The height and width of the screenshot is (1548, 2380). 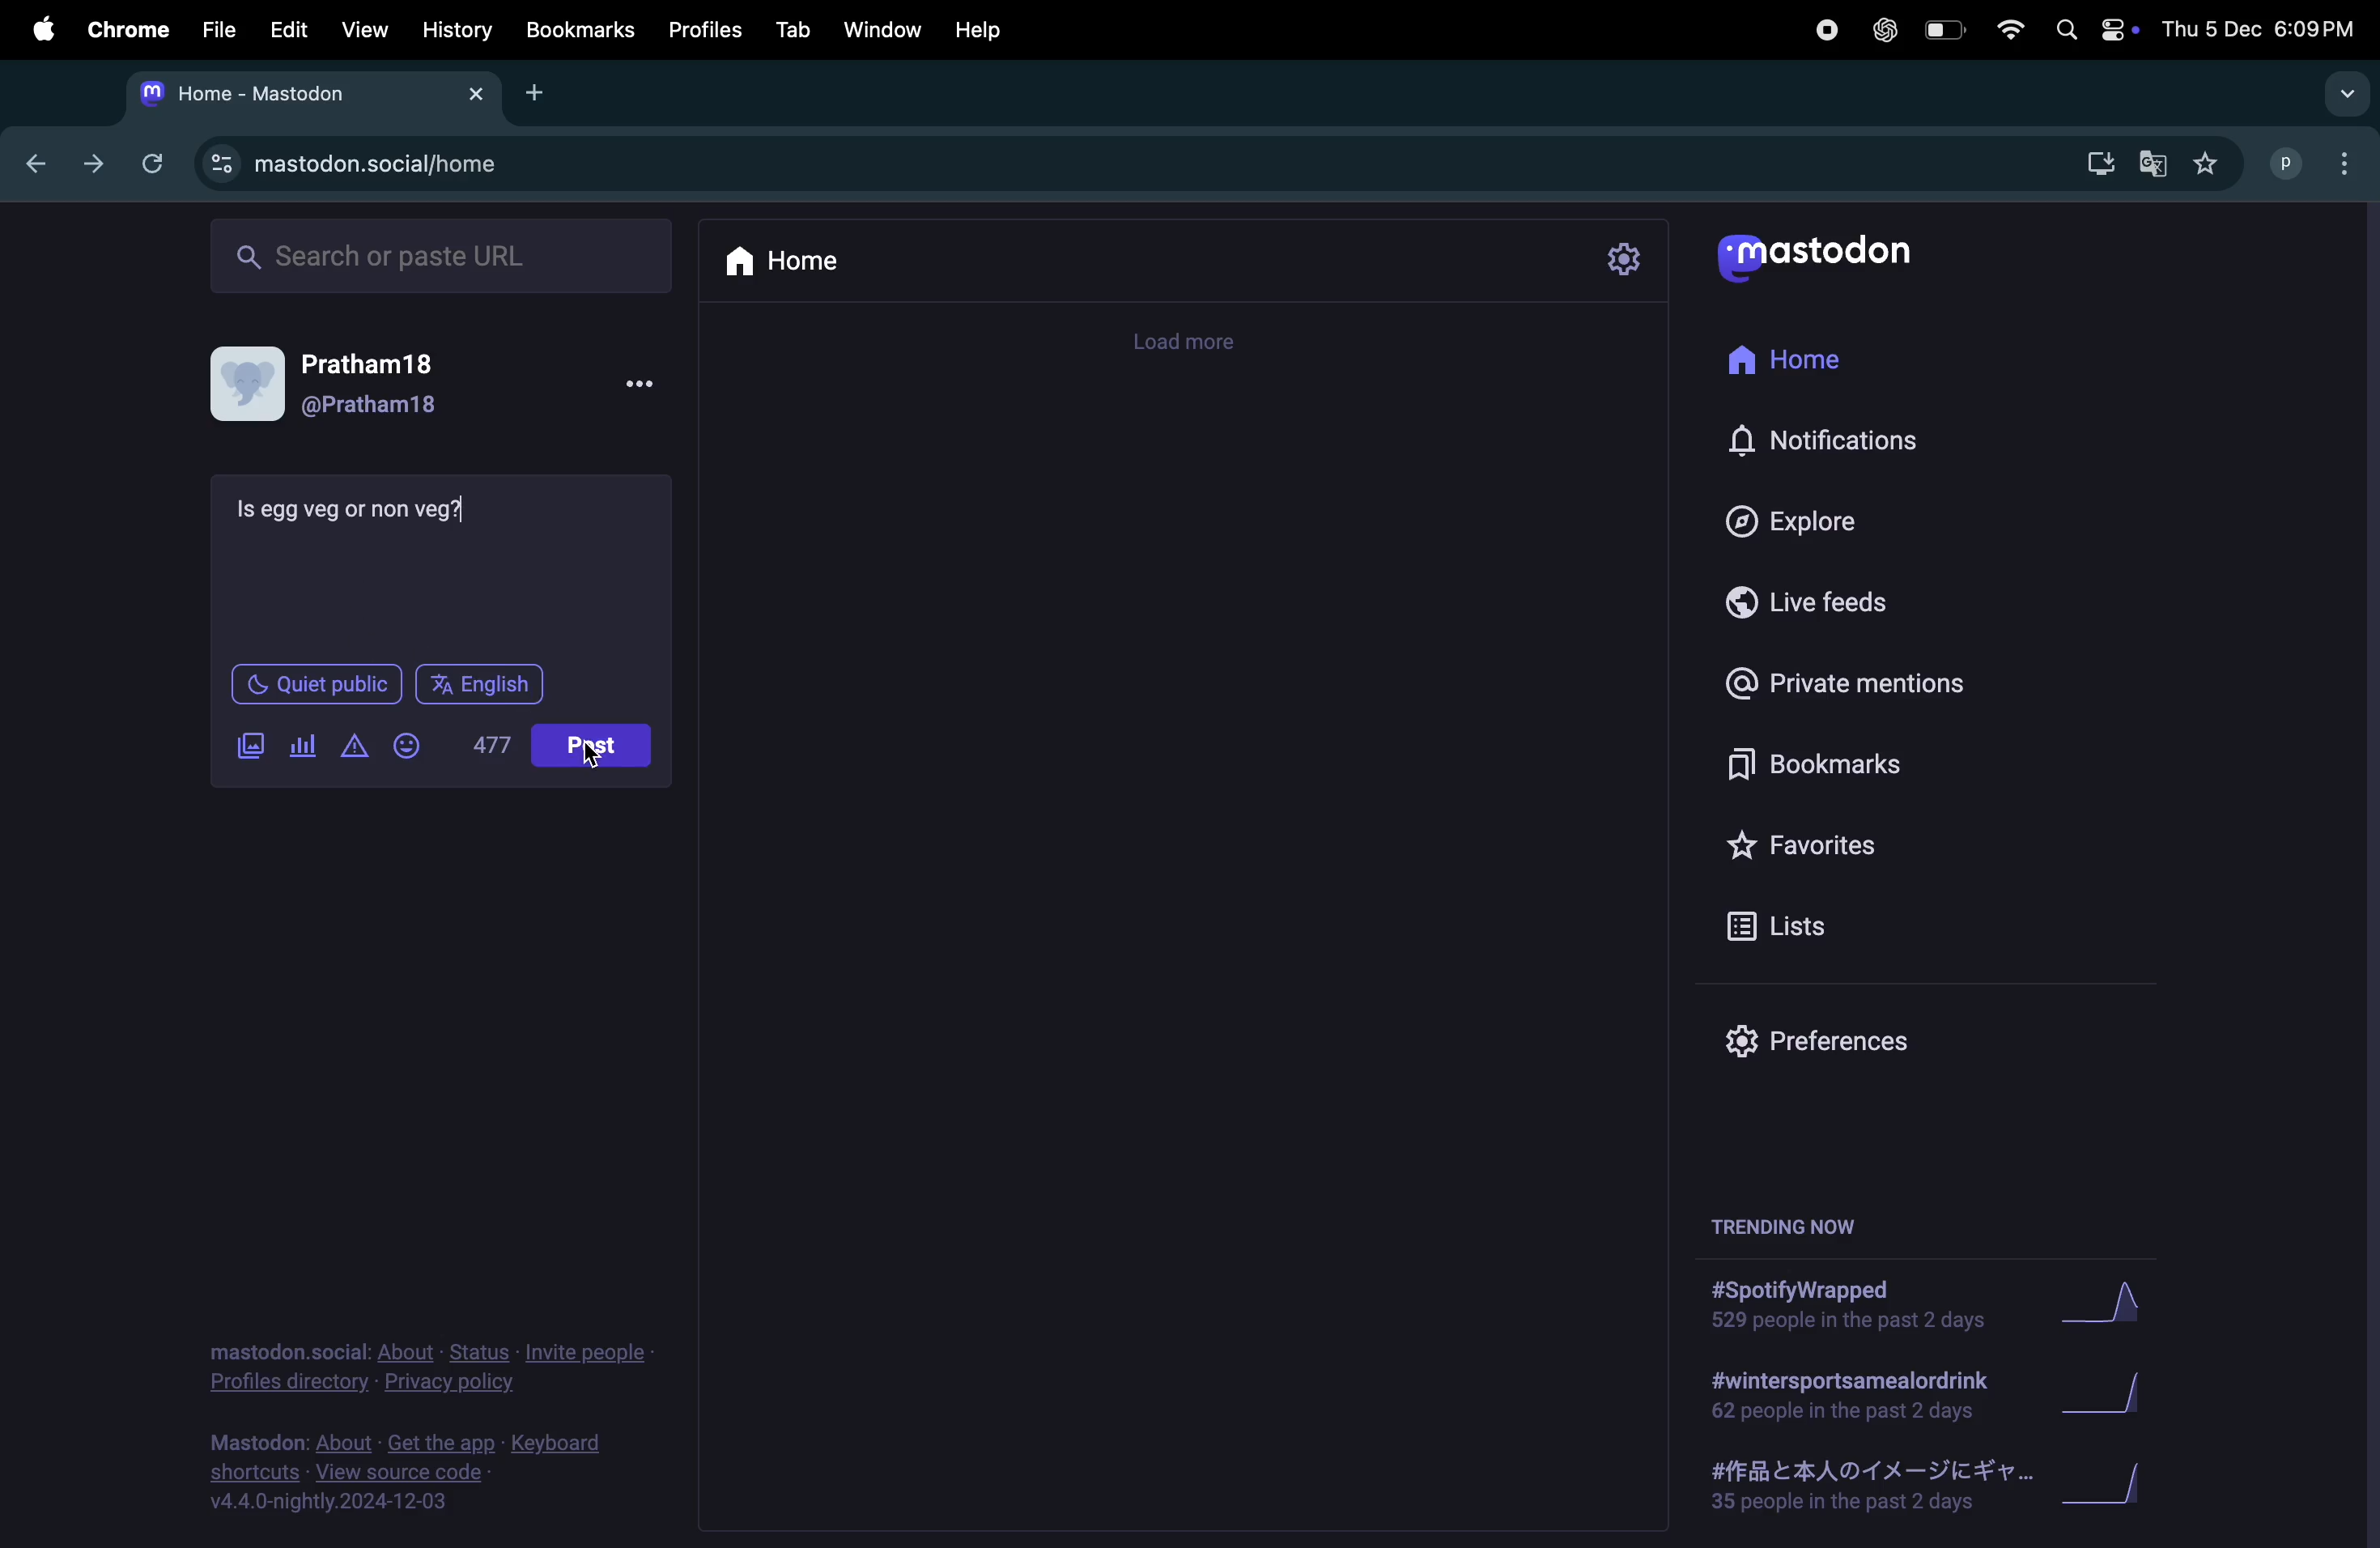 What do you see at coordinates (790, 32) in the screenshot?
I see `tab` at bounding box center [790, 32].